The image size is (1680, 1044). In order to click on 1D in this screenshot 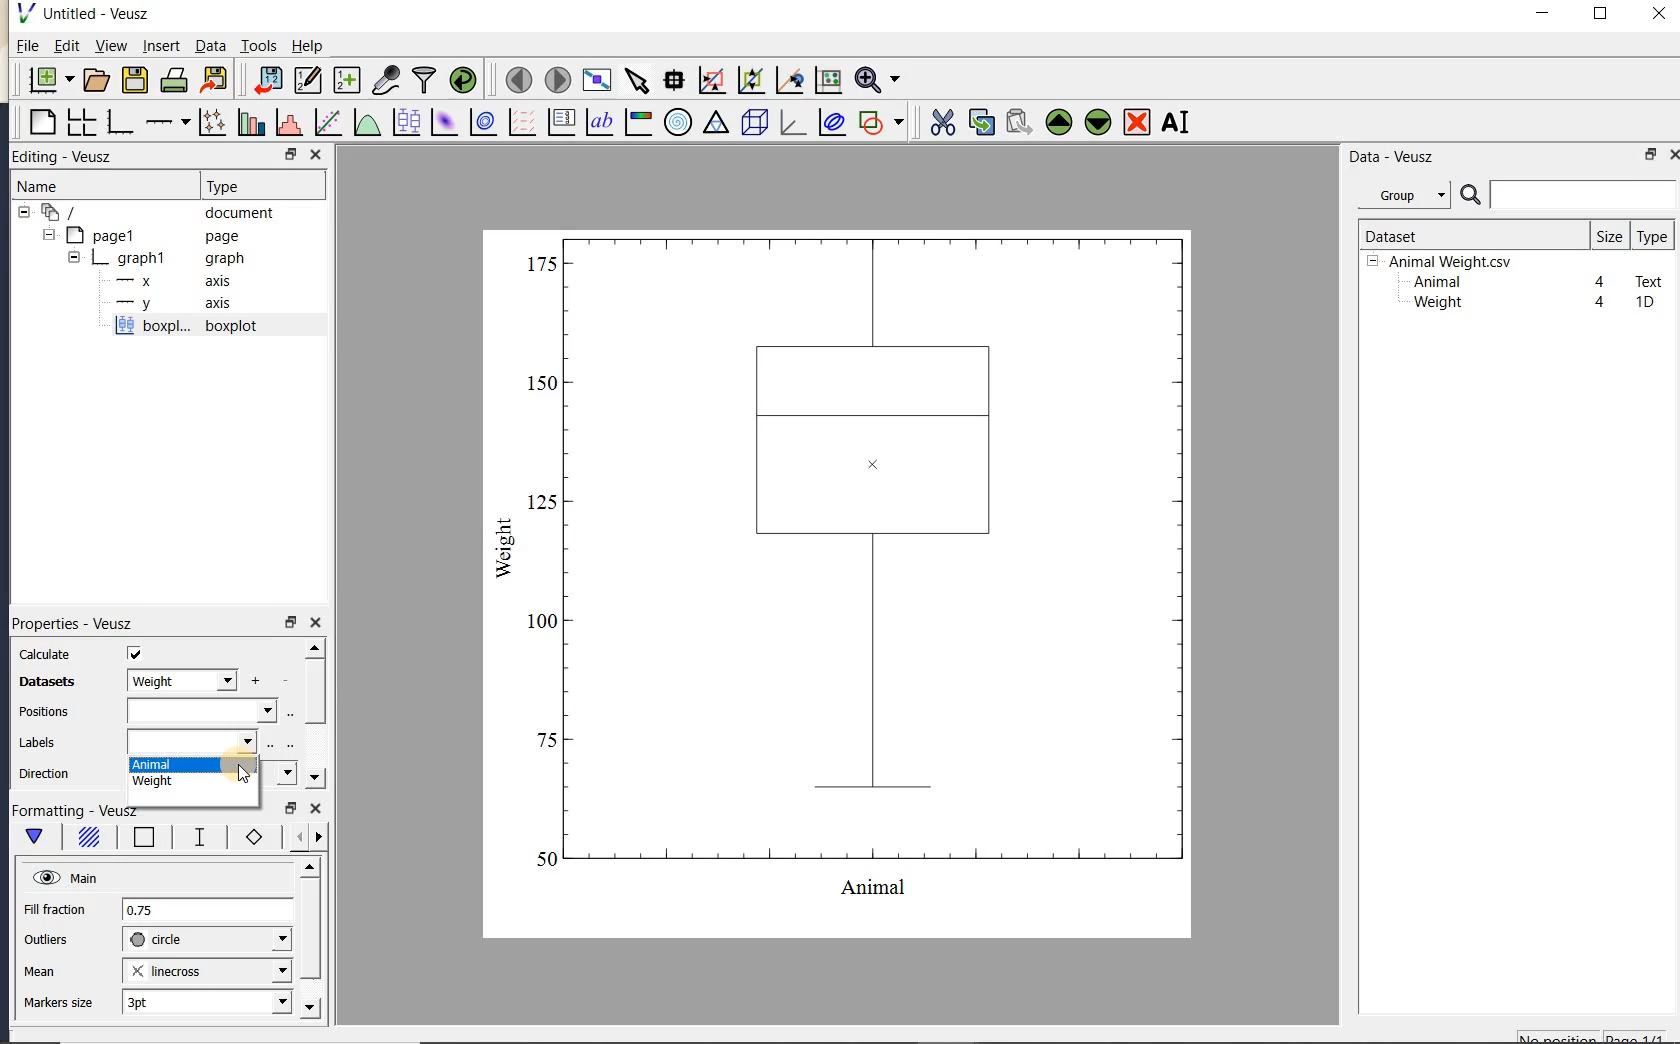, I will do `click(1644, 302)`.